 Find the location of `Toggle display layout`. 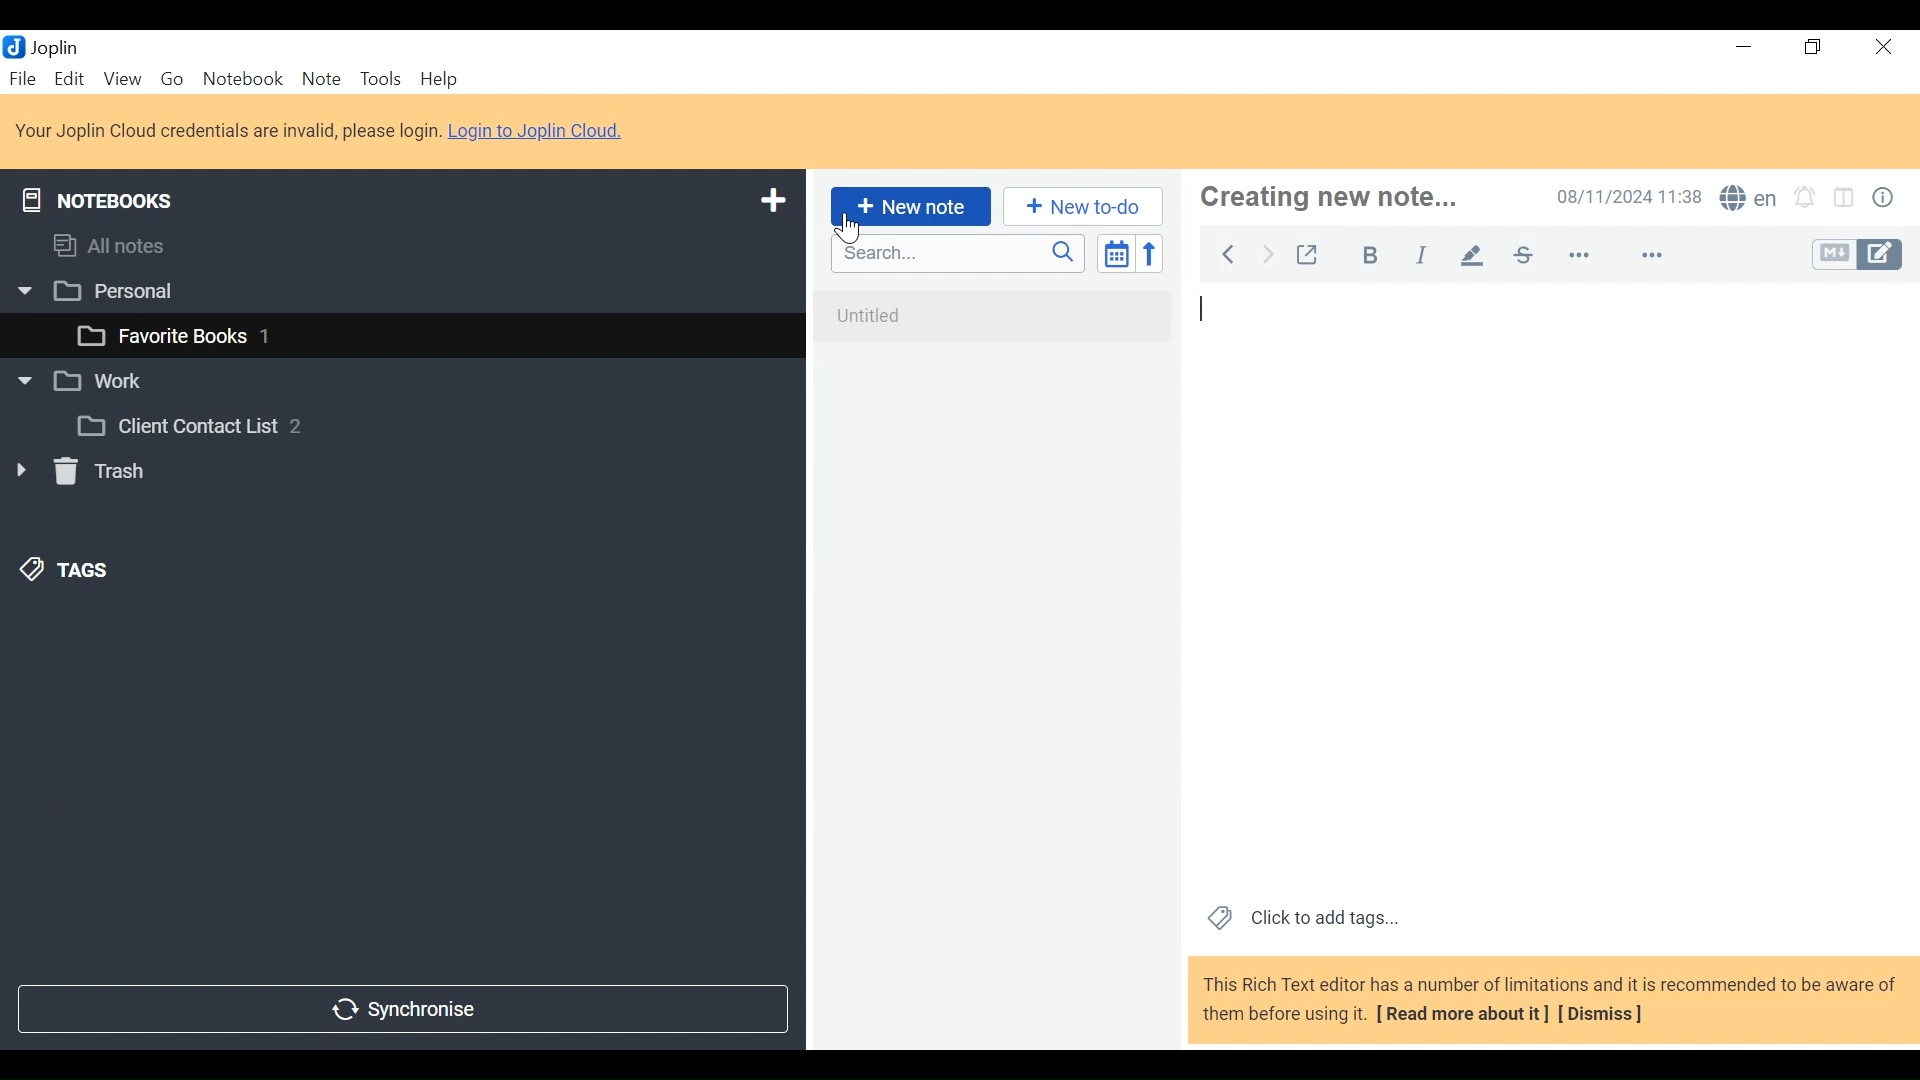

Toggle display layout is located at coordinates (1844, 199).